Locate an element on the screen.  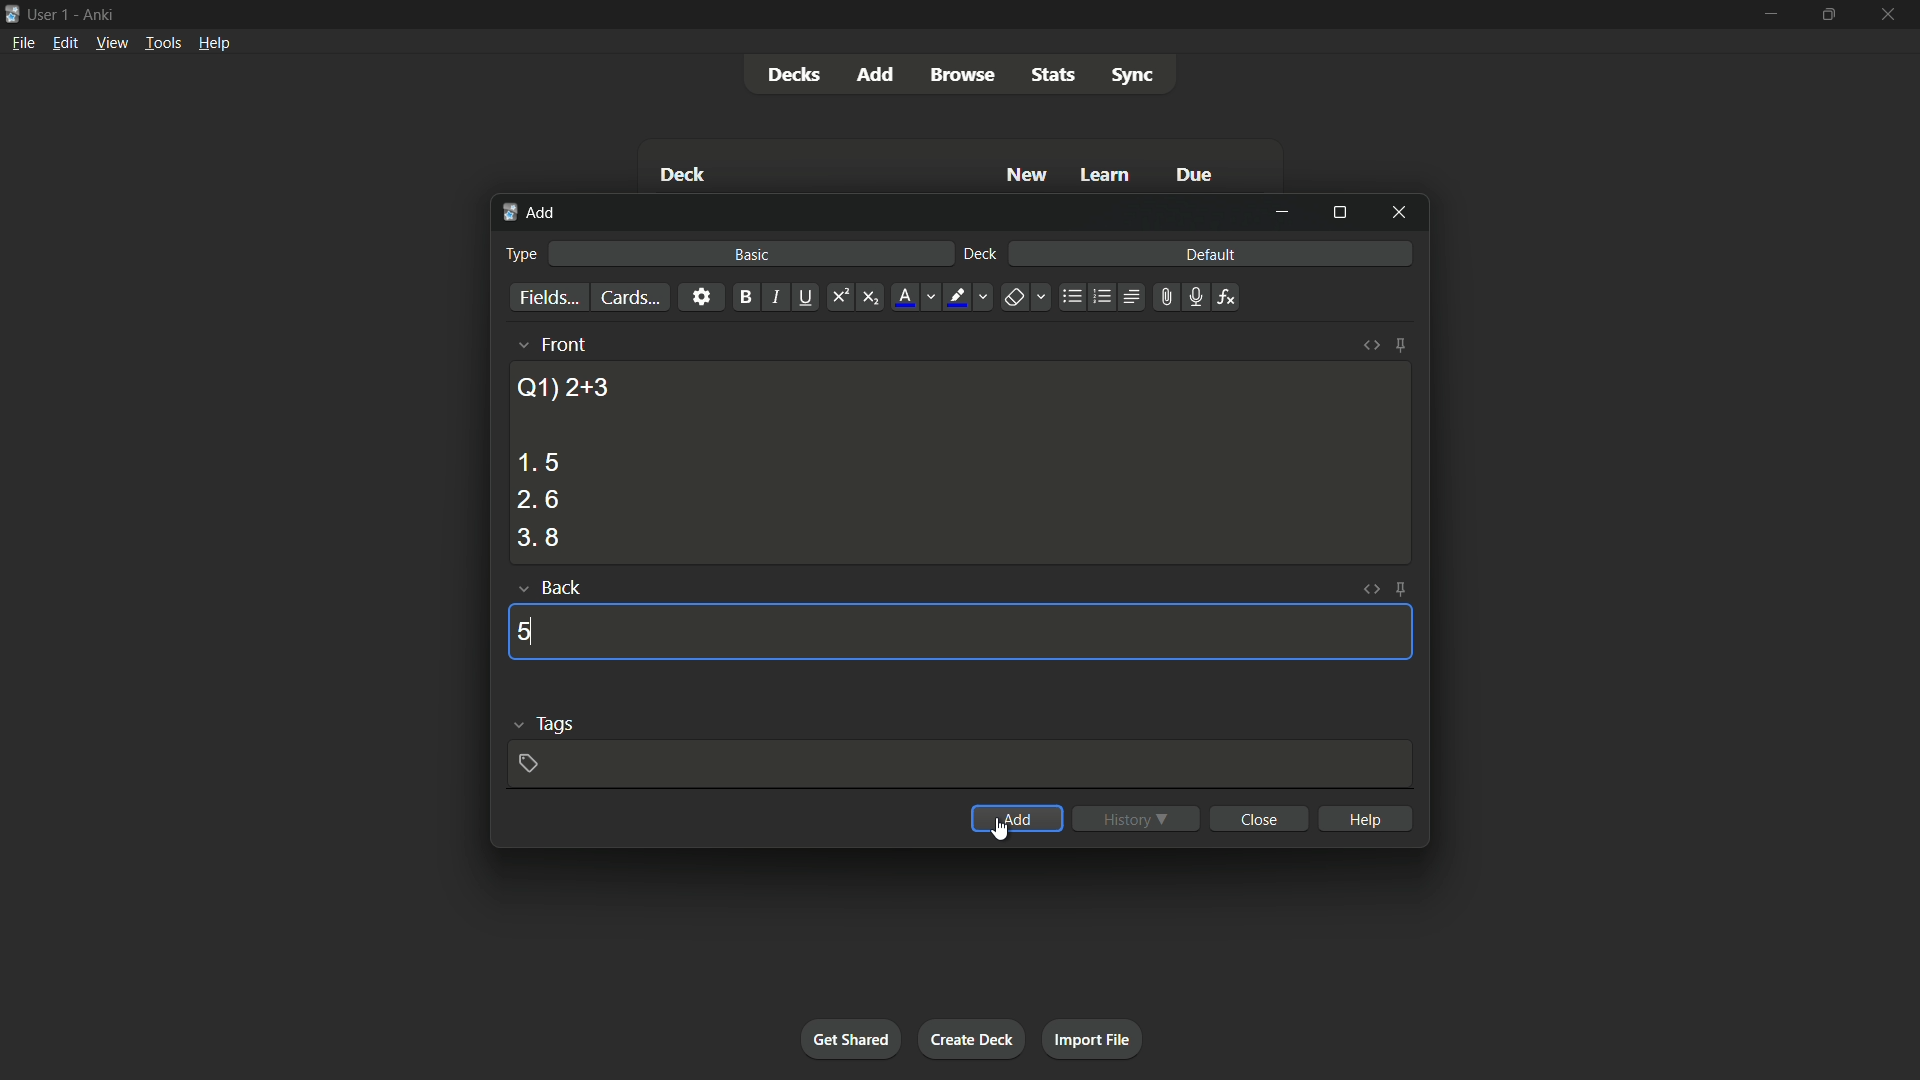
default is located at coordinates (1210, 253).